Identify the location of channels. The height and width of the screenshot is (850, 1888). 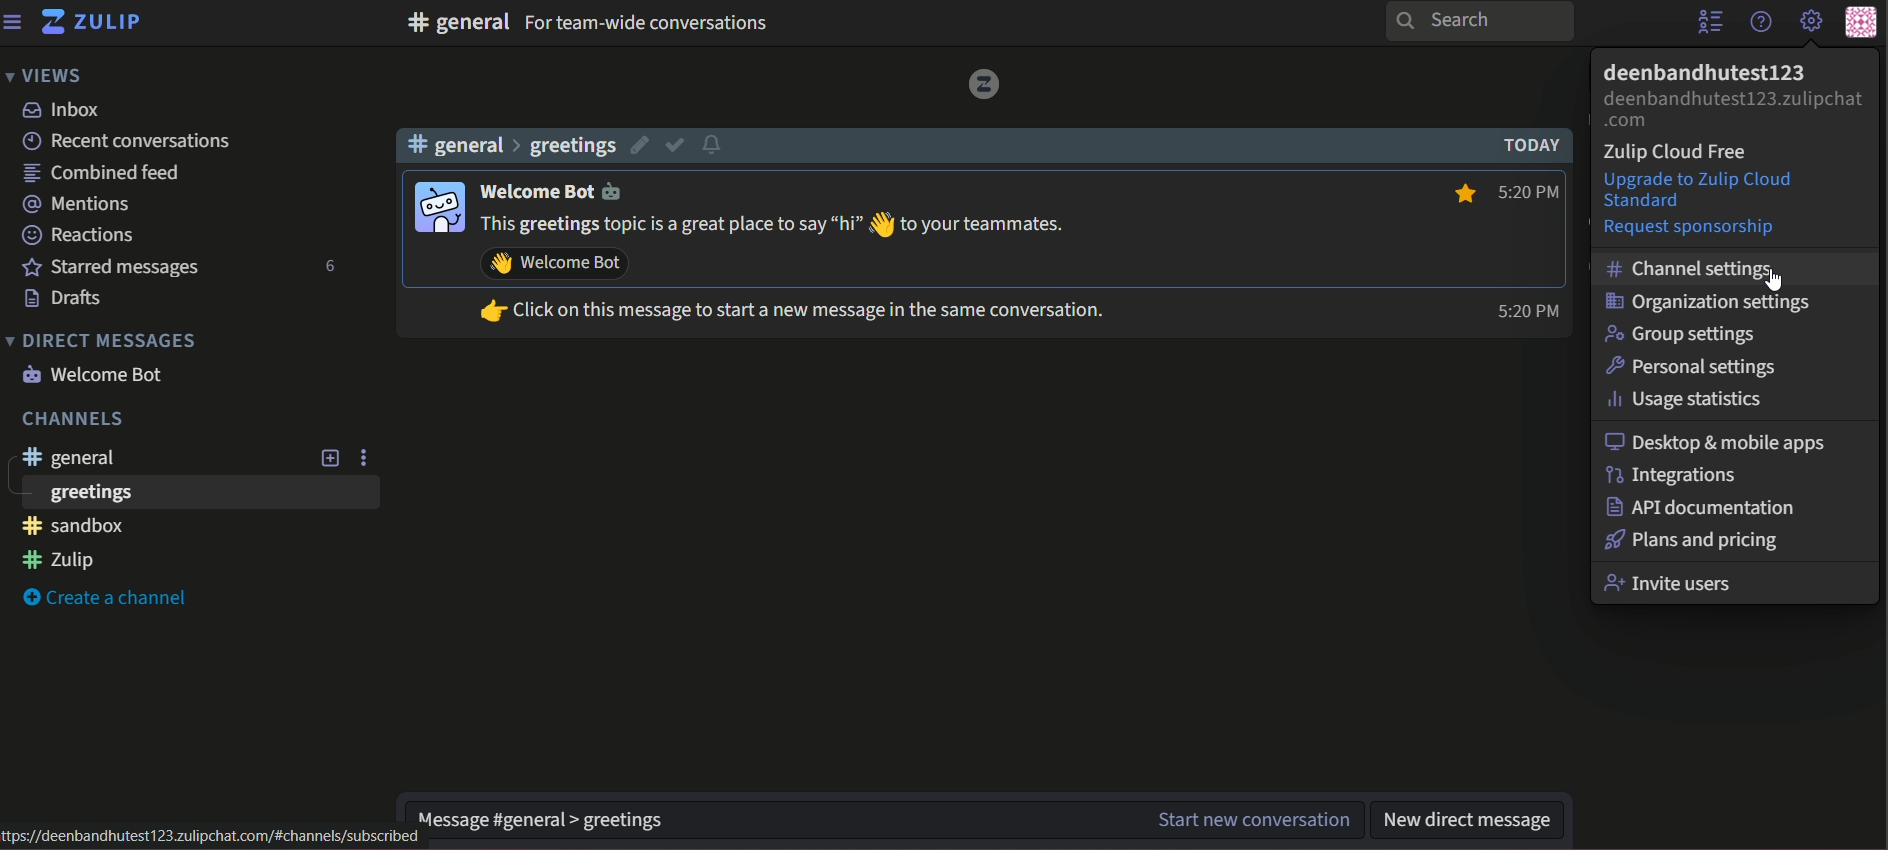
(70, 420).